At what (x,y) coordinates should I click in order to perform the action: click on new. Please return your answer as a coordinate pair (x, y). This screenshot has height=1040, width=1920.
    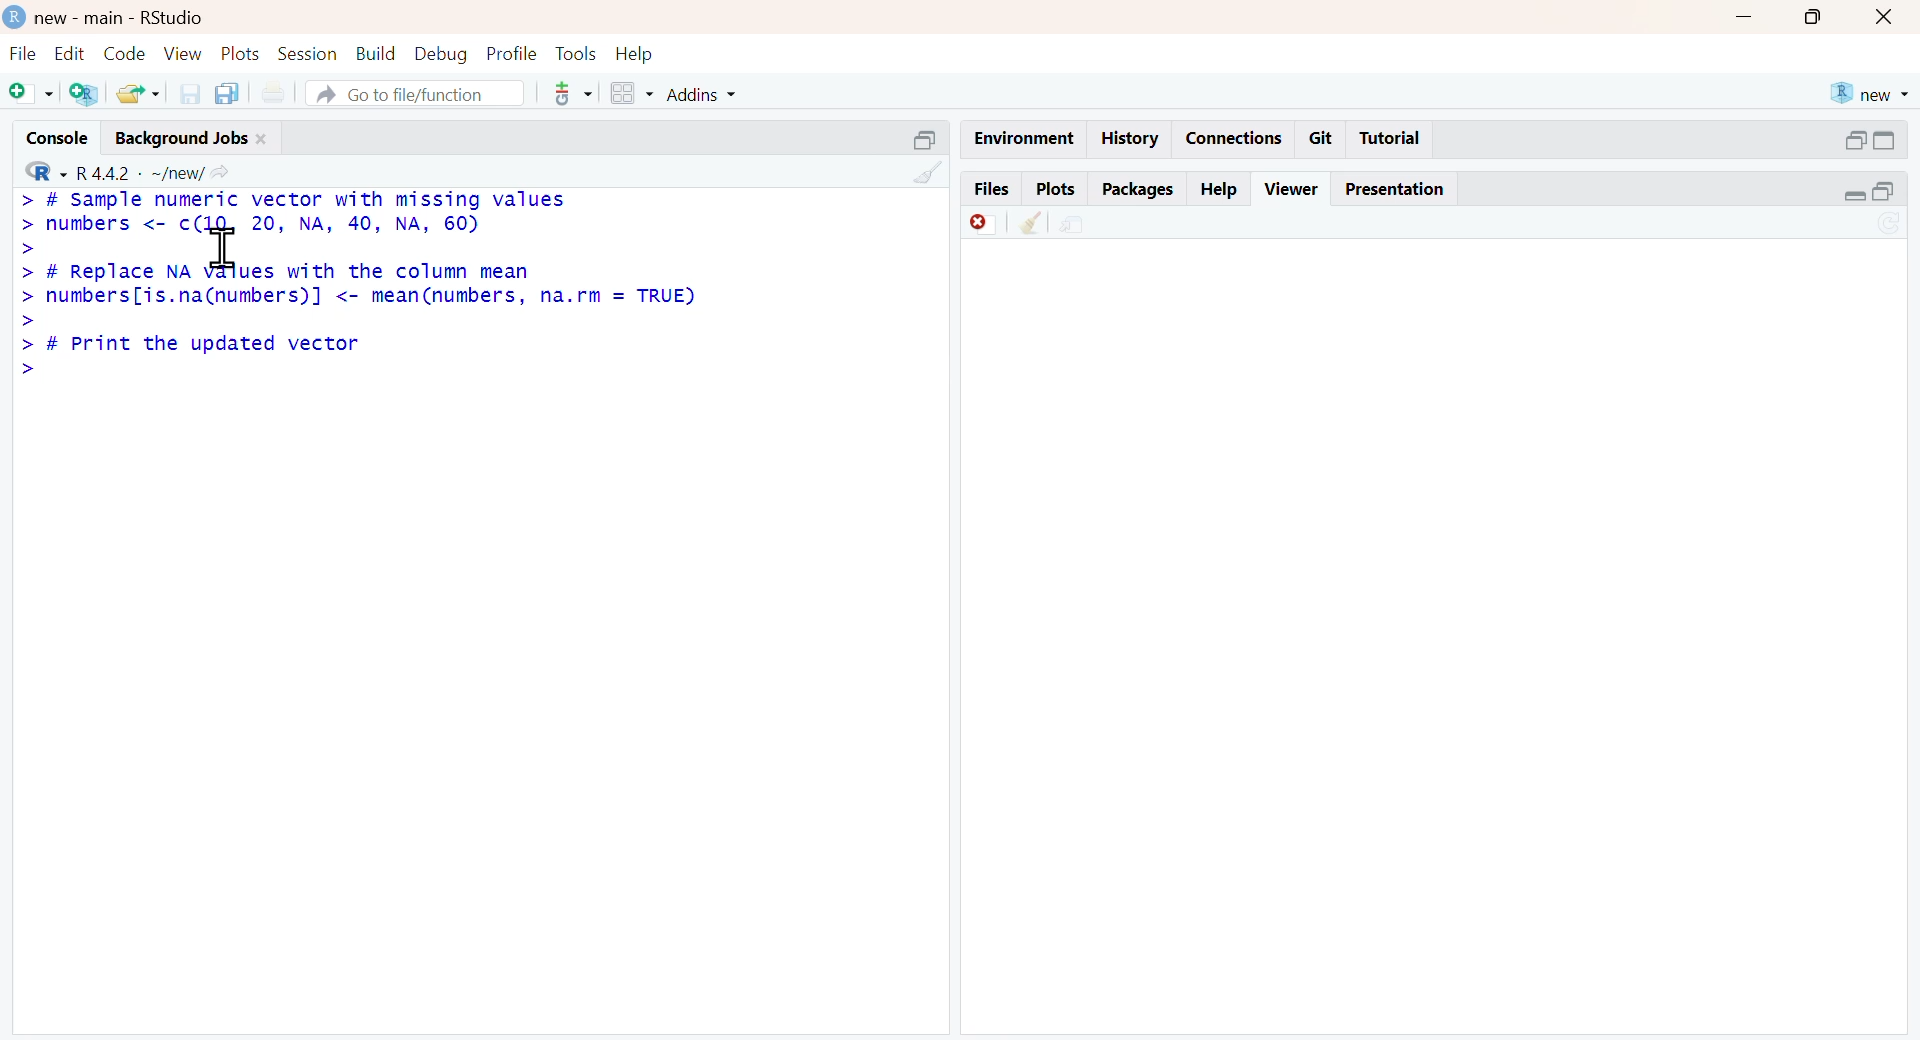
    Looking at the image, I should click on (1872, 95).